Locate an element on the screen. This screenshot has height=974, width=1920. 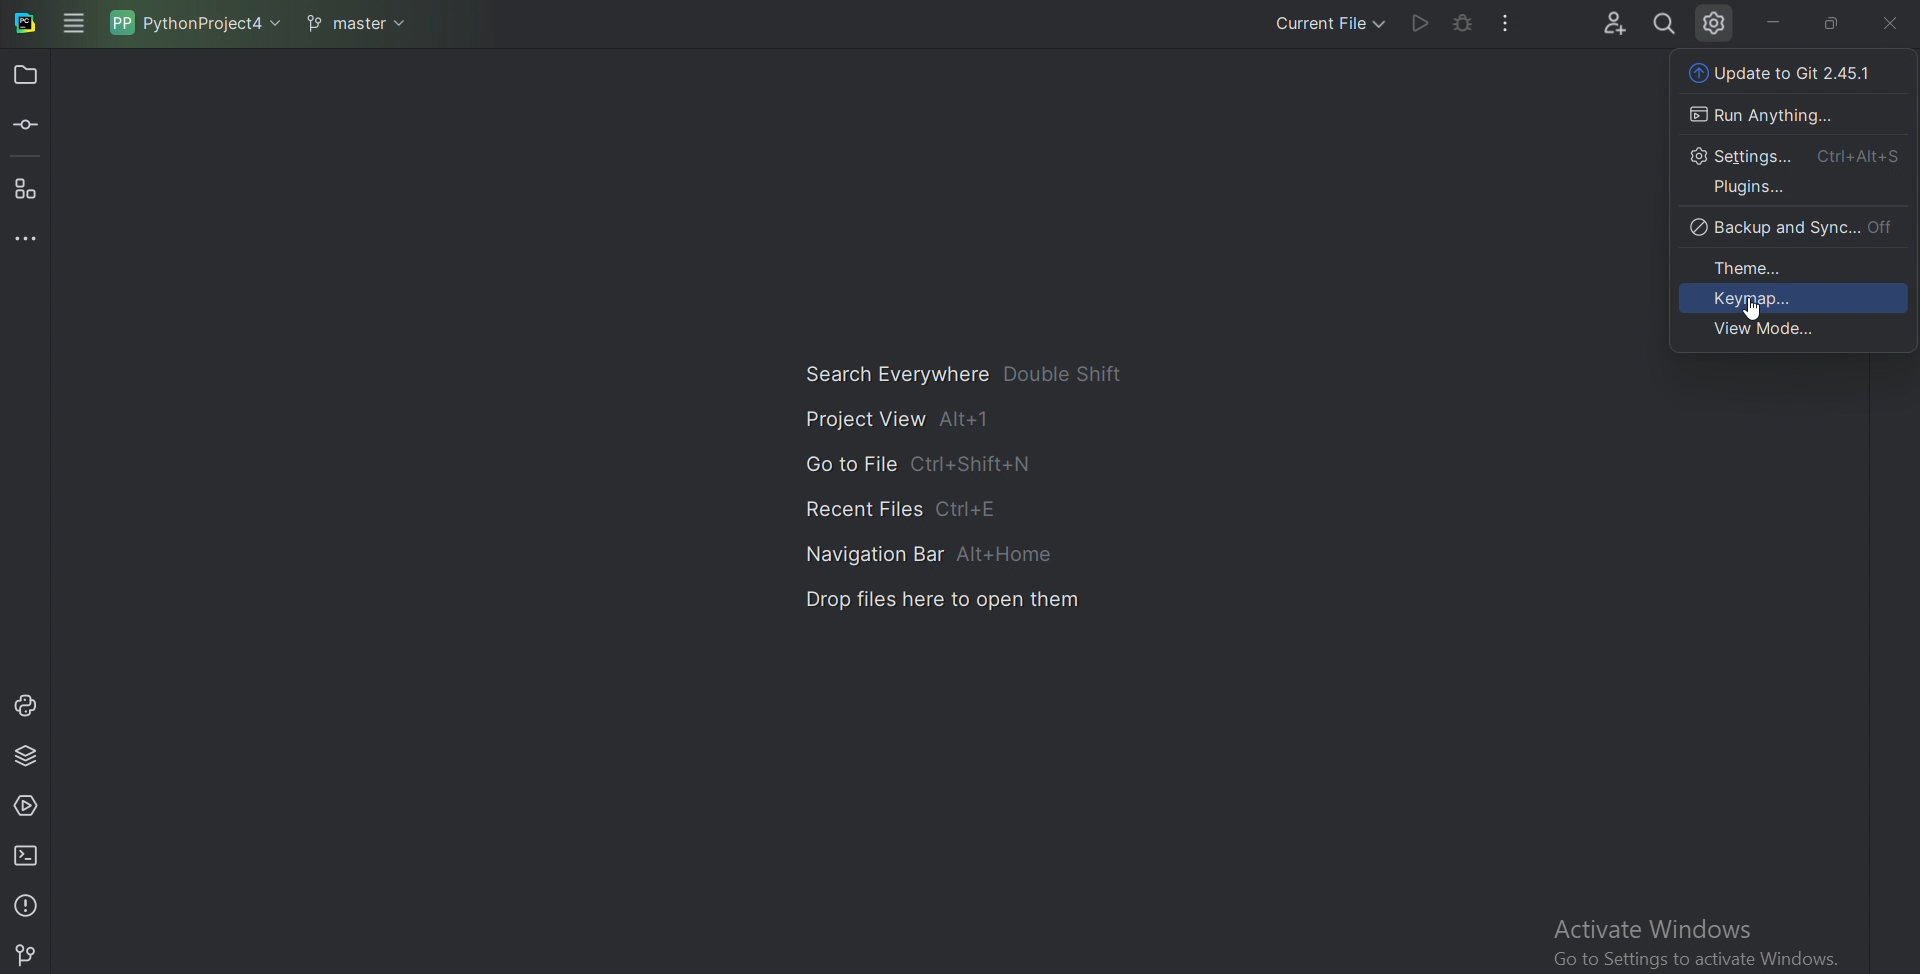
Run is located at coordinates (1419, 21).